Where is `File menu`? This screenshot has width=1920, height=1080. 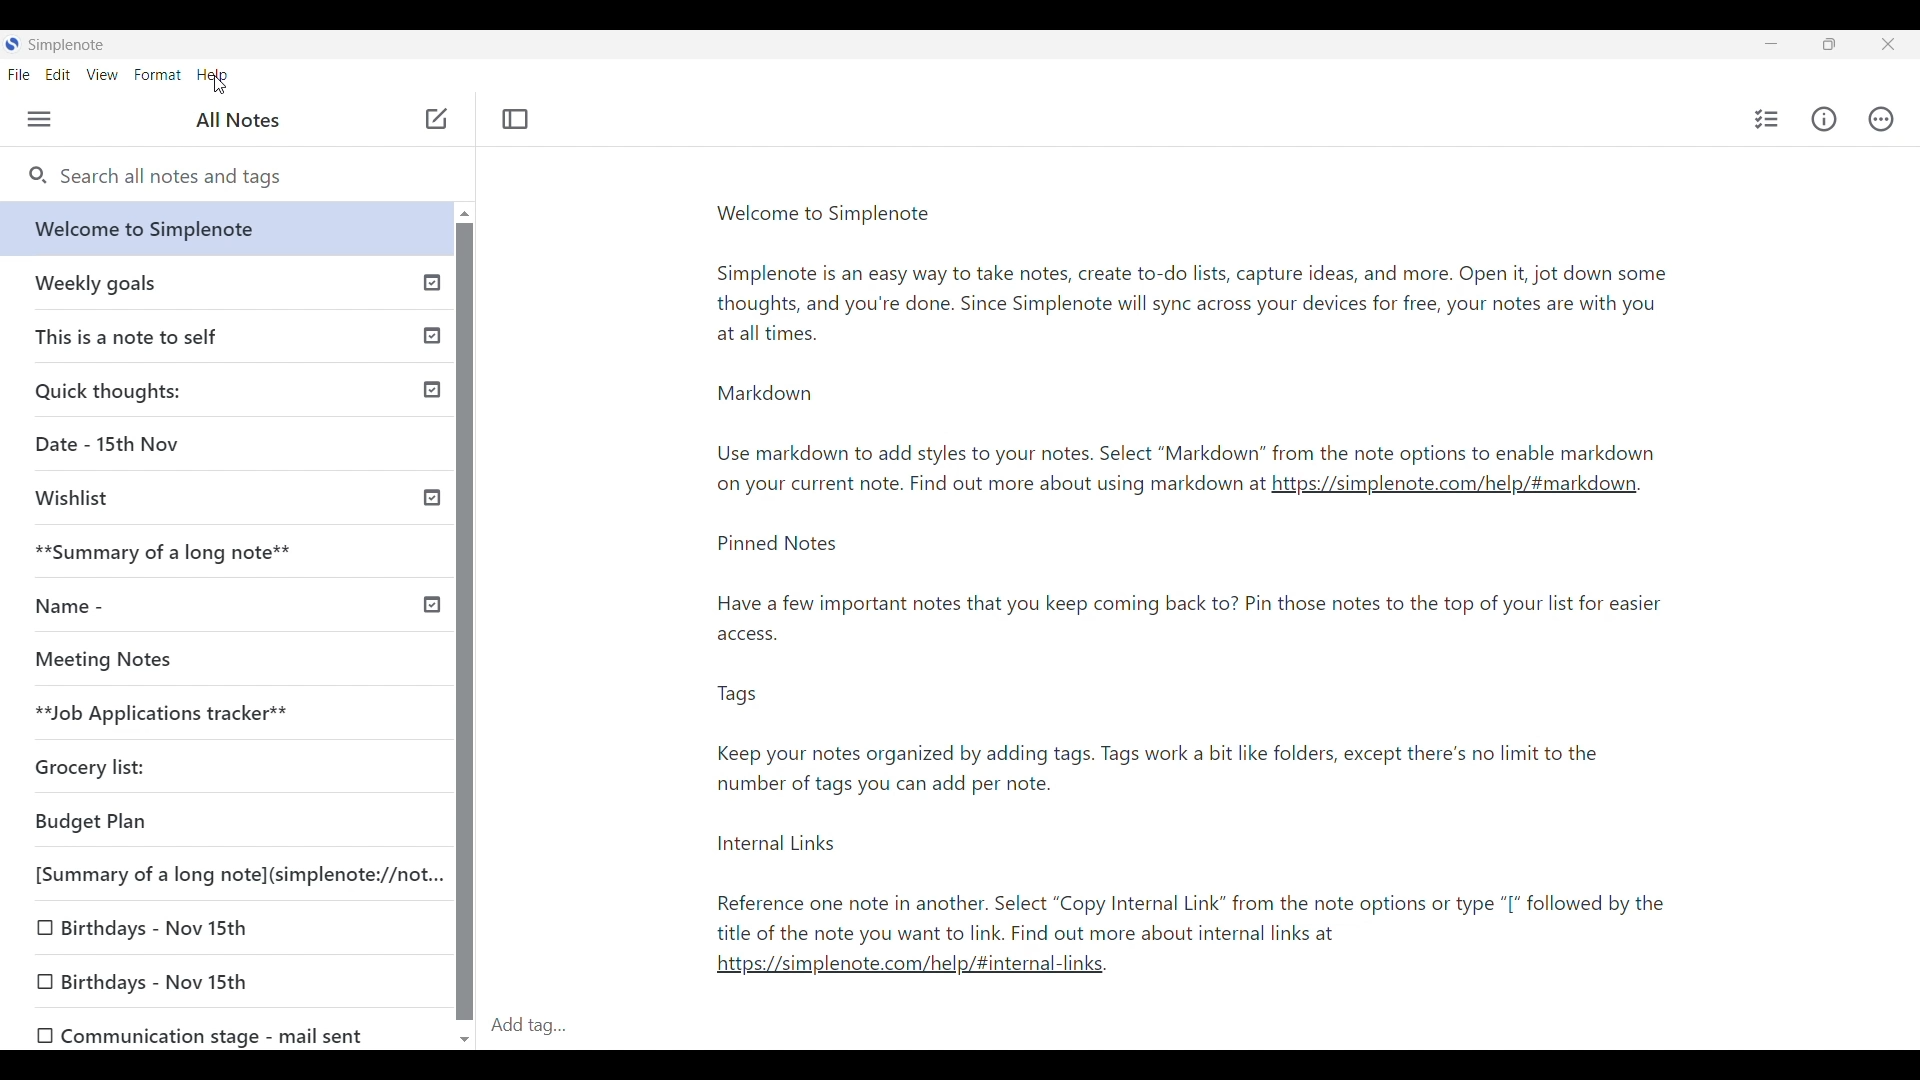 File menu is located at coordinates (19, 75).